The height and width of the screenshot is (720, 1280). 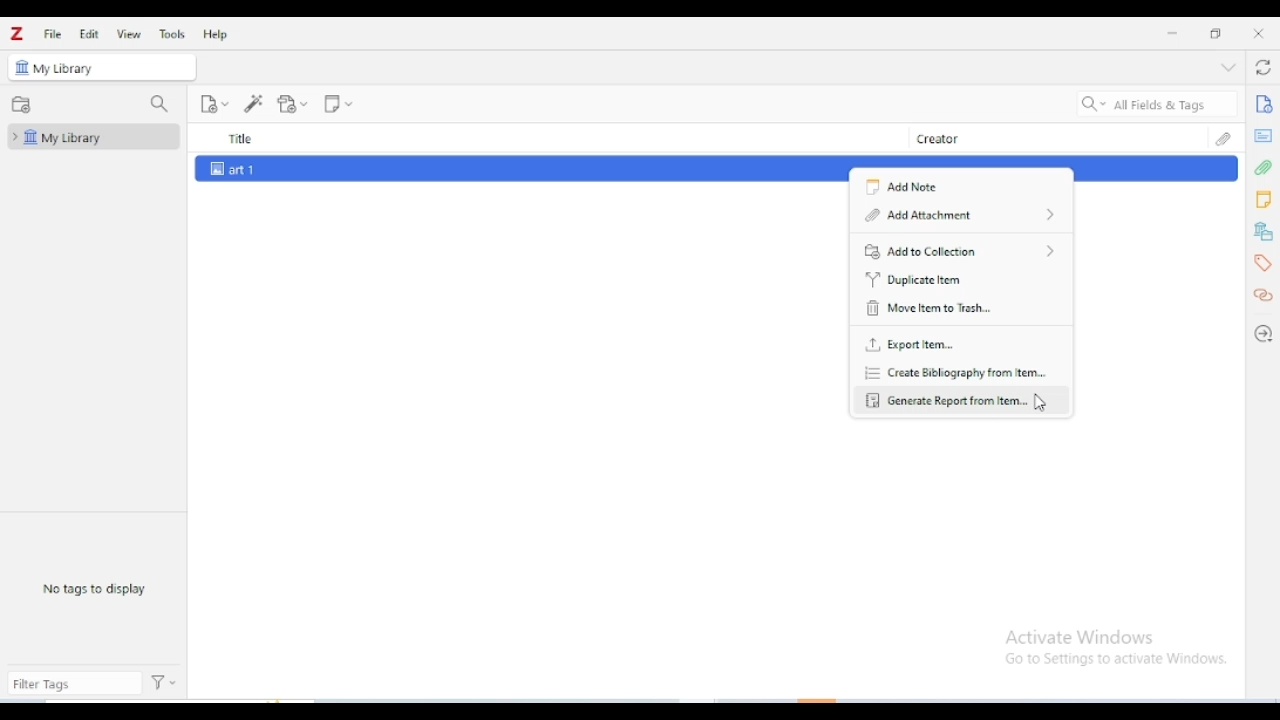 I want to click on sync with zotero.org, so click(x=1262, y=66).